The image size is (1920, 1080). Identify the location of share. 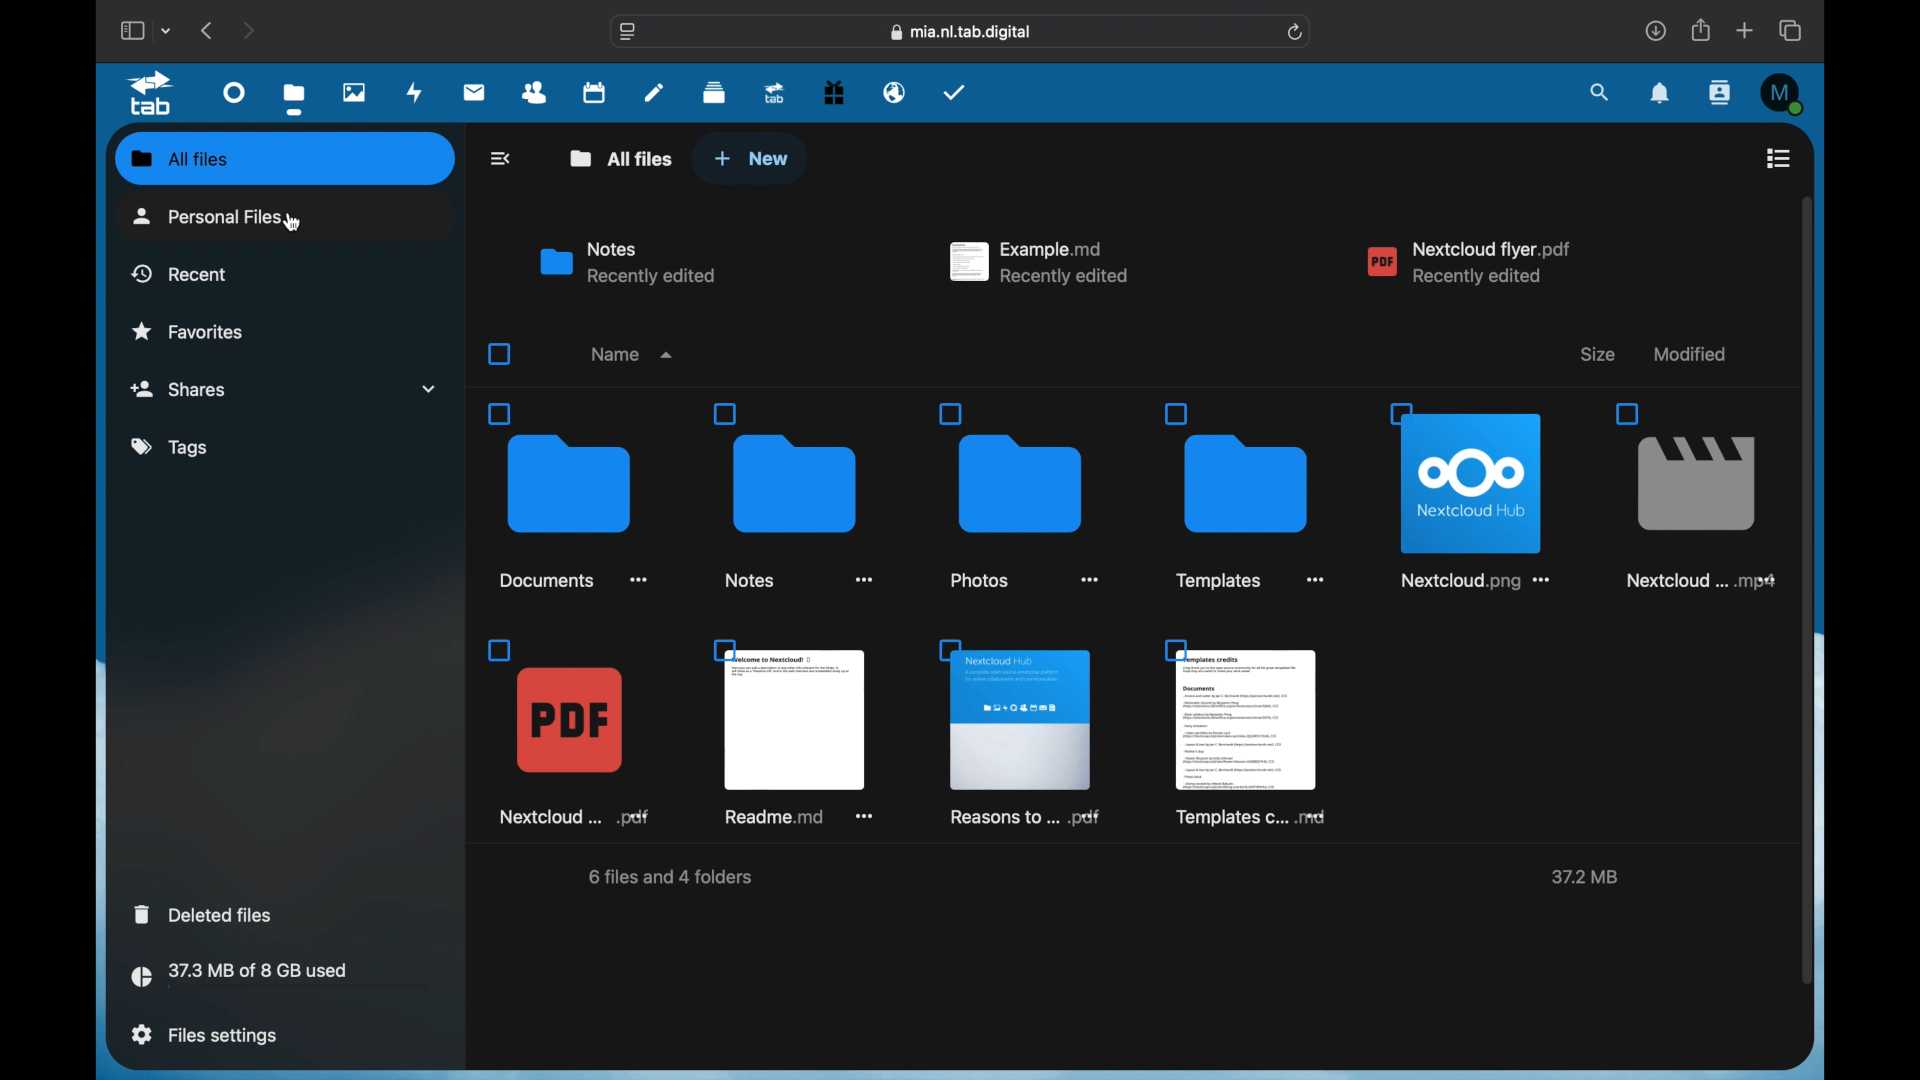
(1702, 30).